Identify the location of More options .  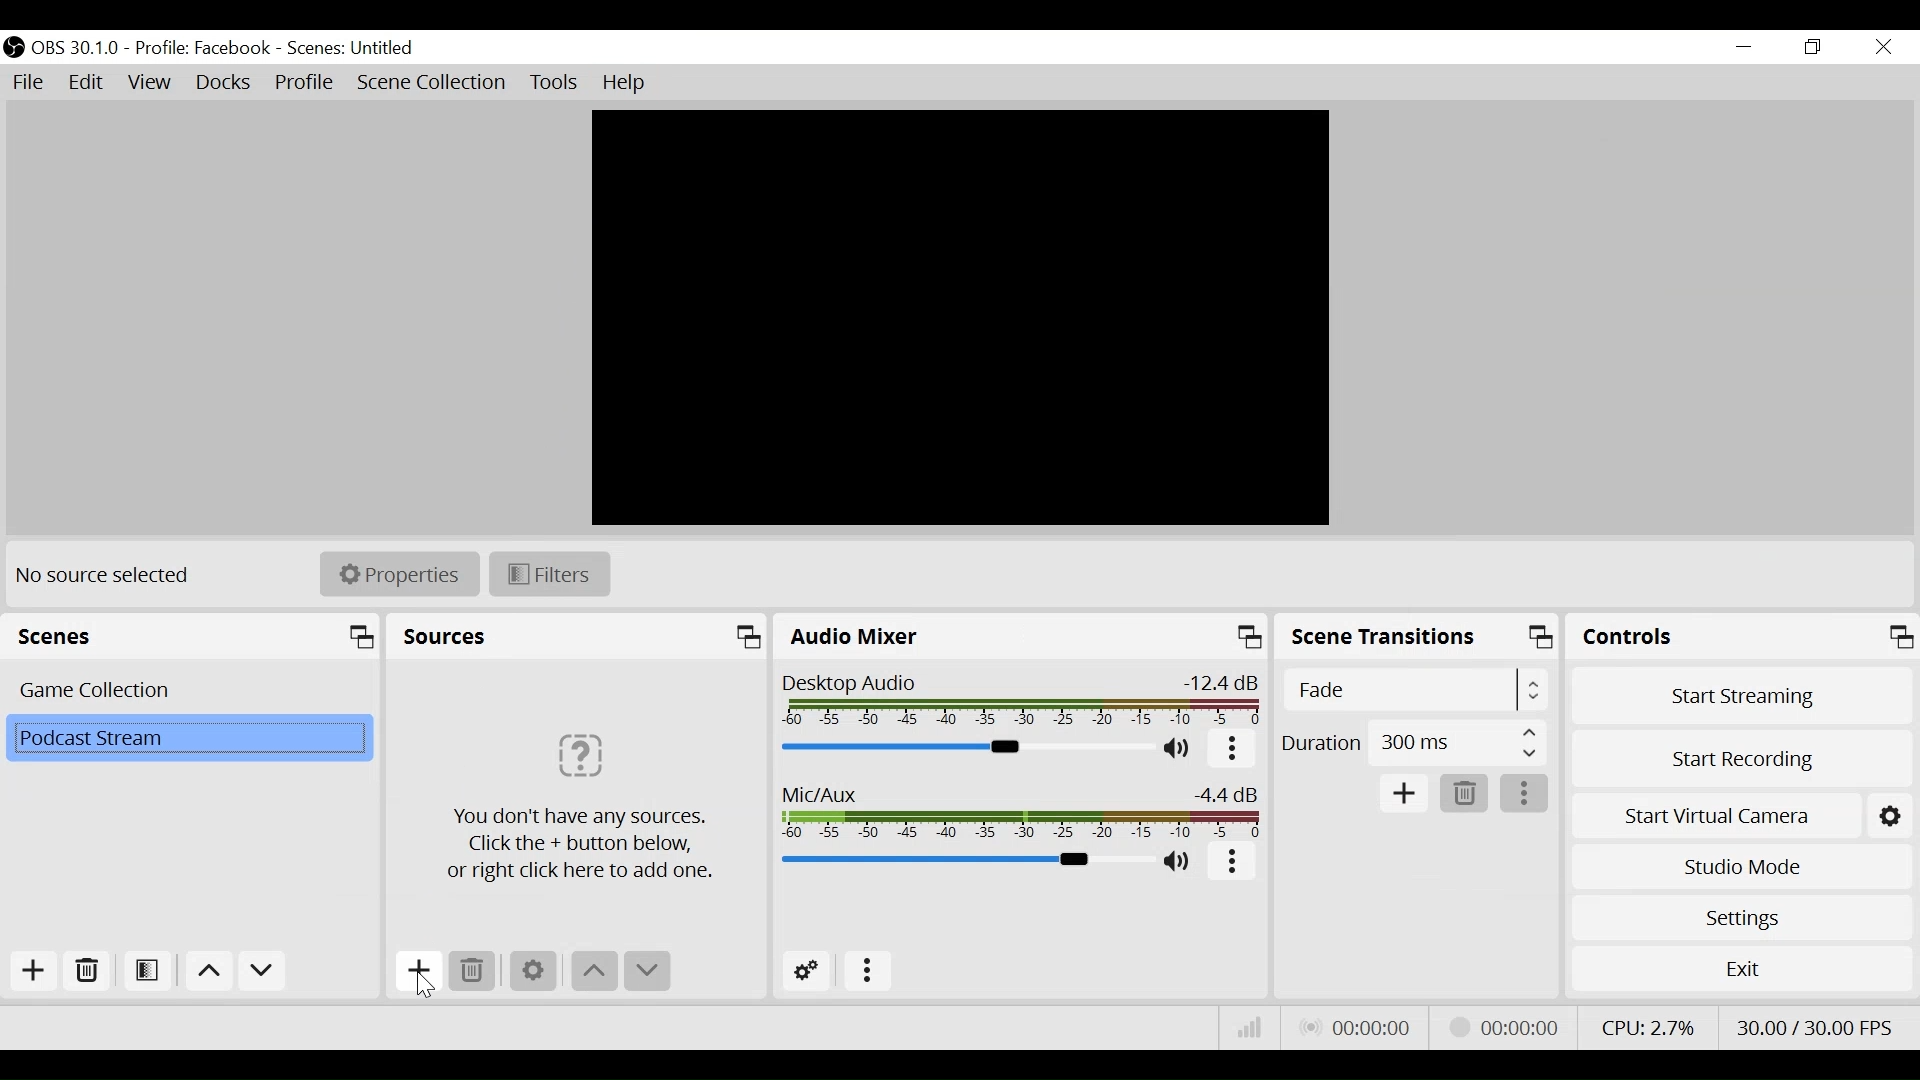
(1232, 753).